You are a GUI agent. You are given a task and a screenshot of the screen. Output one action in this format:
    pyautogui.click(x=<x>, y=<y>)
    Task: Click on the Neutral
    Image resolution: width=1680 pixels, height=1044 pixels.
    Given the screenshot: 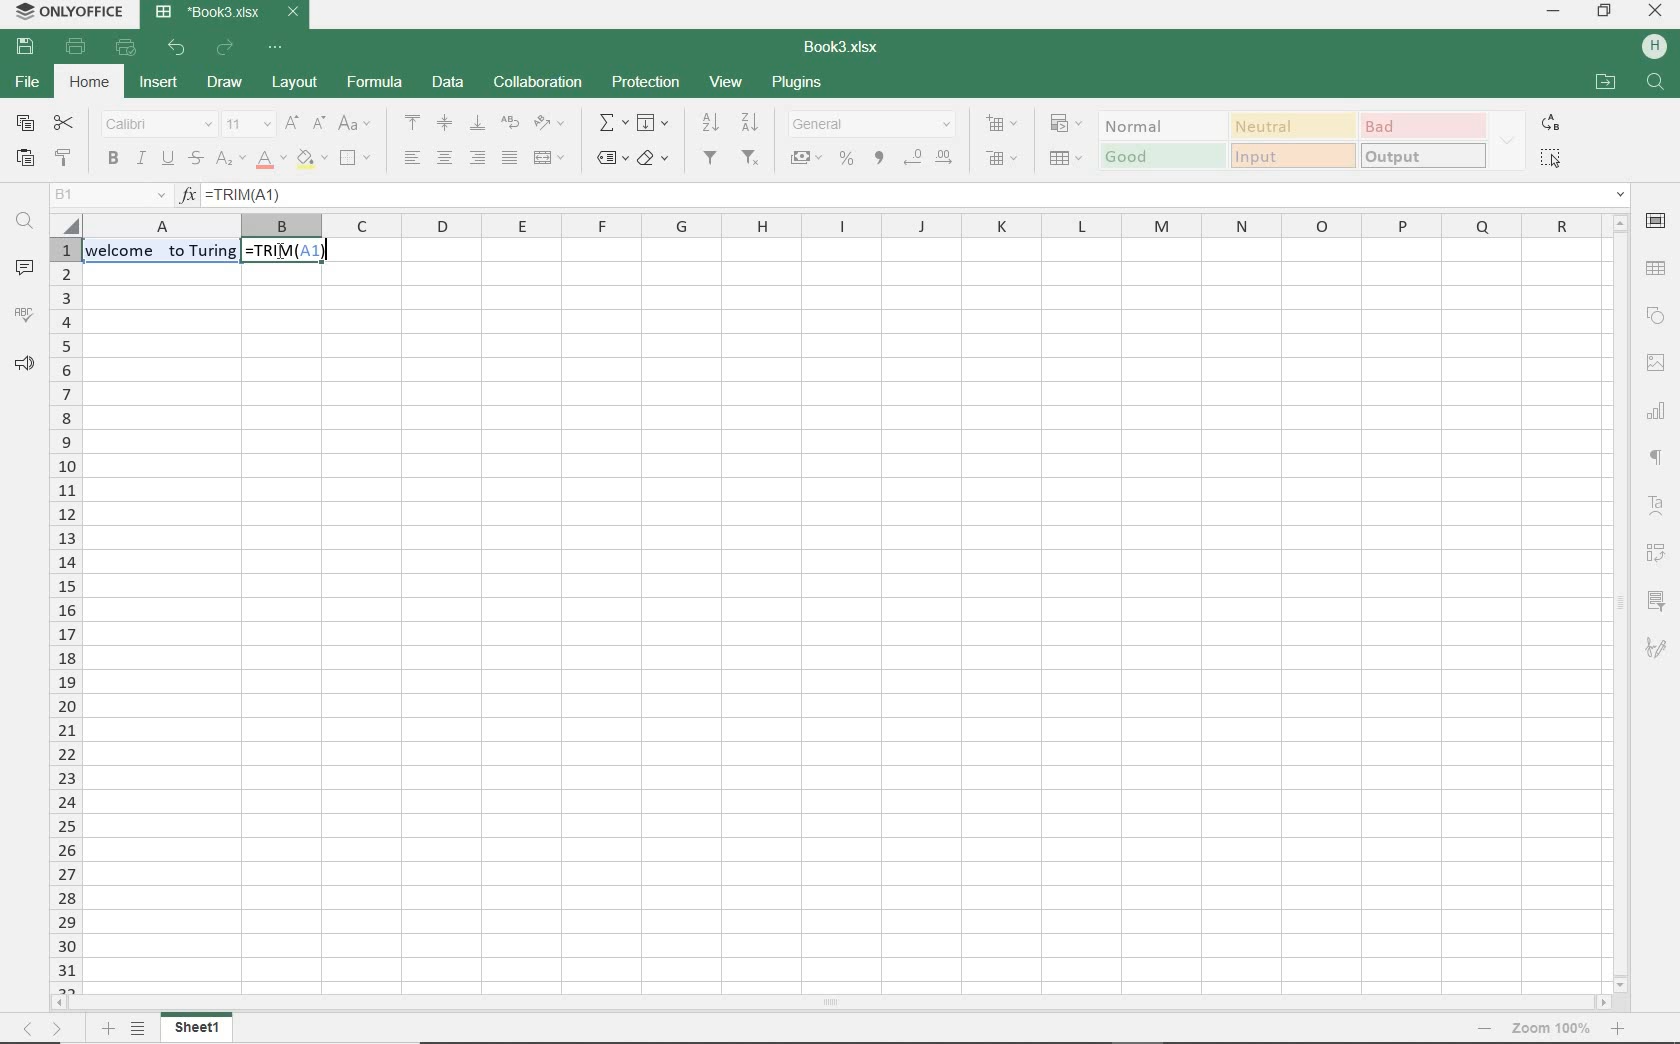 What is the action you would take?
    pyautogui.click(x=1291, y=125)
    